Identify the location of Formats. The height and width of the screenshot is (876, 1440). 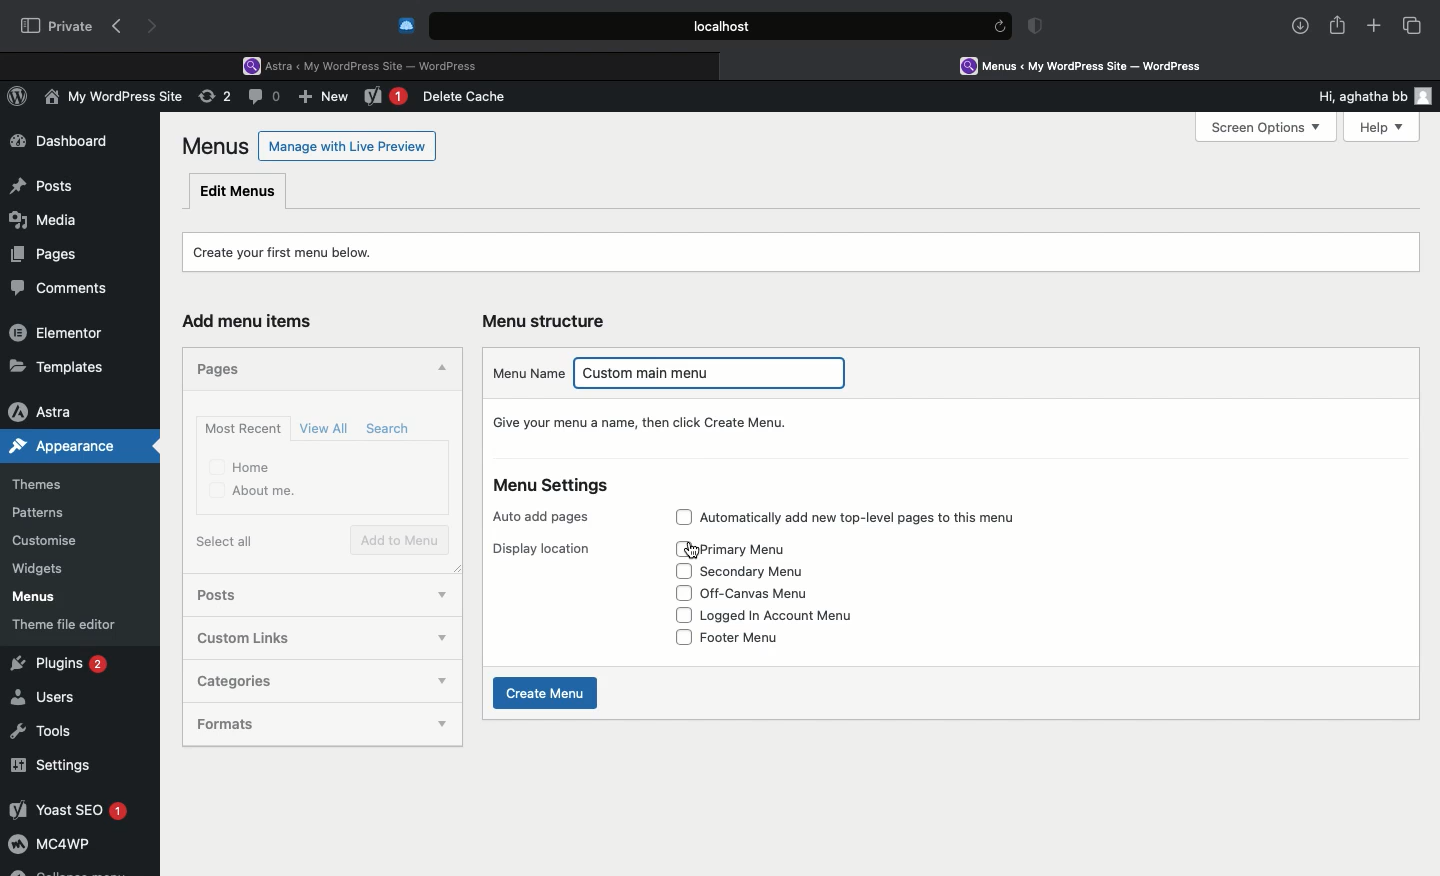
(297, 724).